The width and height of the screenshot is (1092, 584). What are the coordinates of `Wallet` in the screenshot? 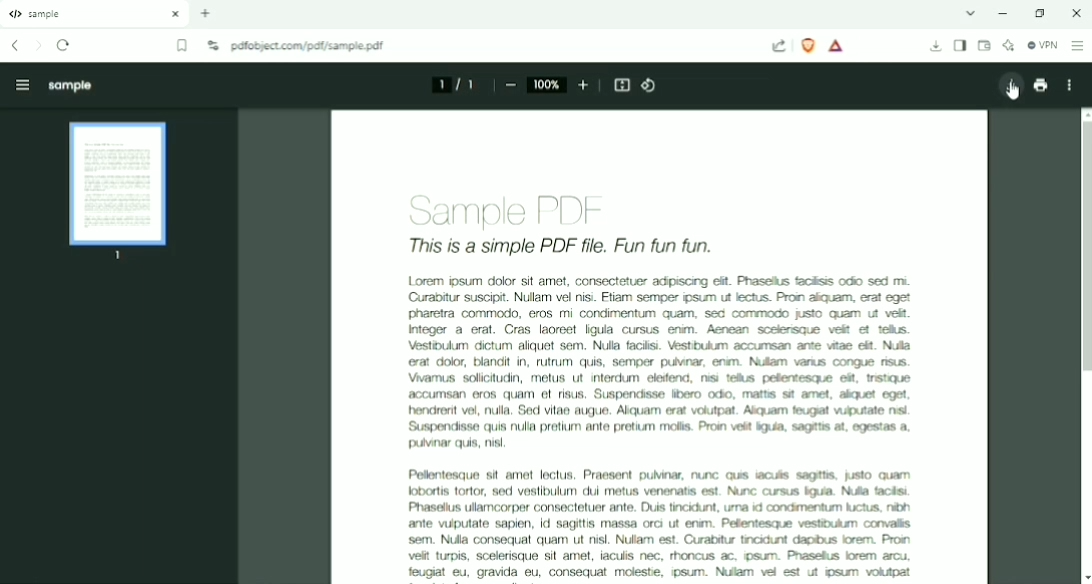 It's located at (984, 46).